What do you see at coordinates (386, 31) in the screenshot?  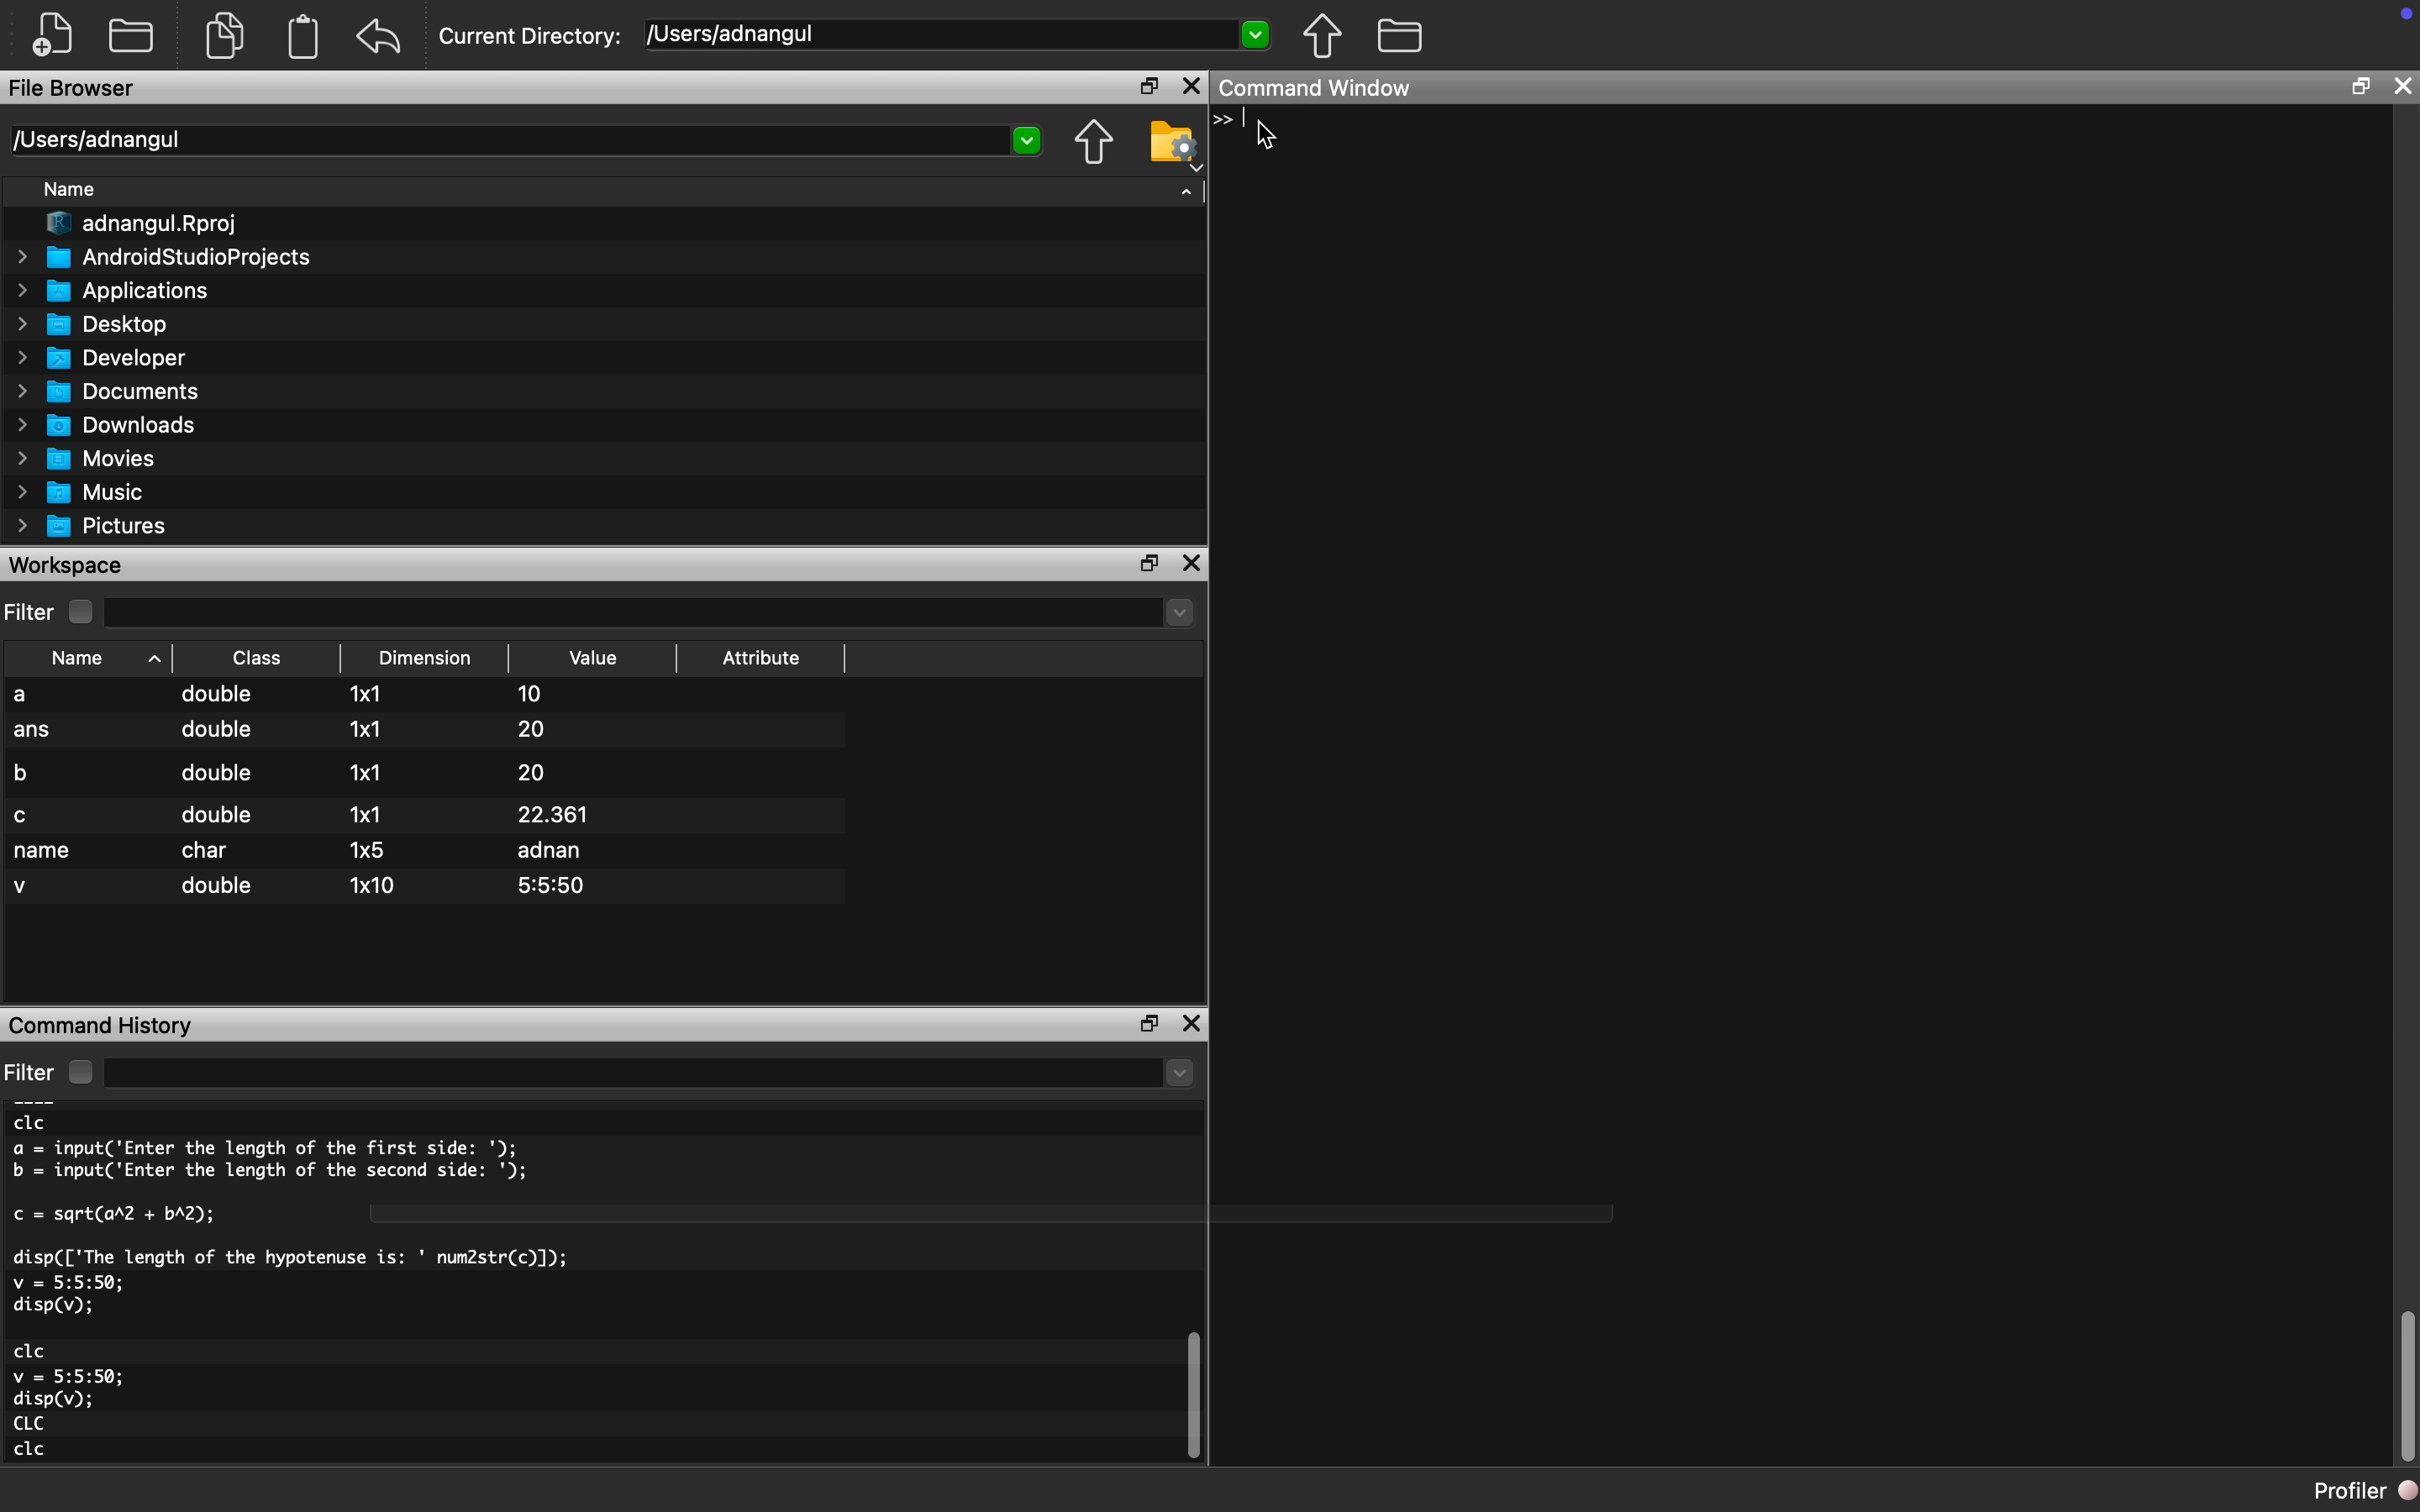 I see `Undo` at bounding box center [386, 31].